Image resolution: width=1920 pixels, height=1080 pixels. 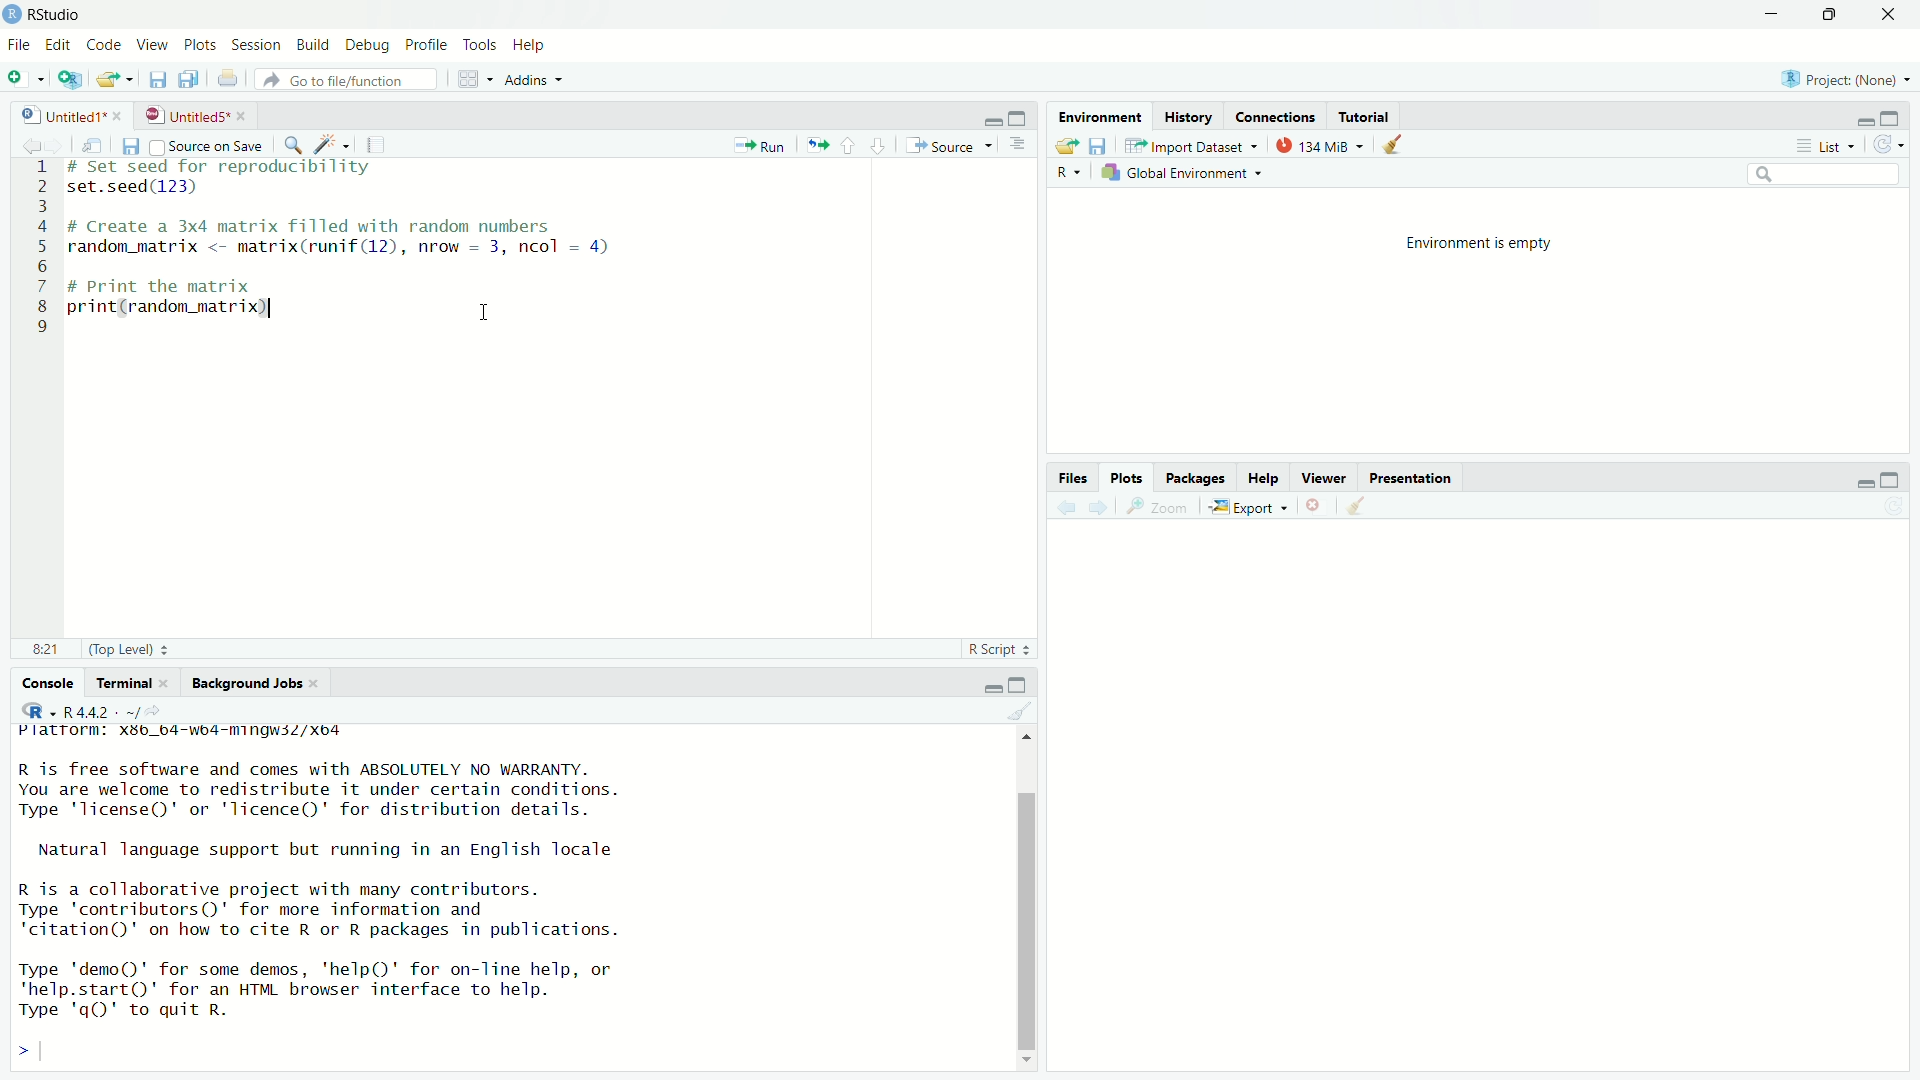 What do you see at coordinates (760, 146) in the screenshot?
I see `Run` at bounding box center [760, 146].